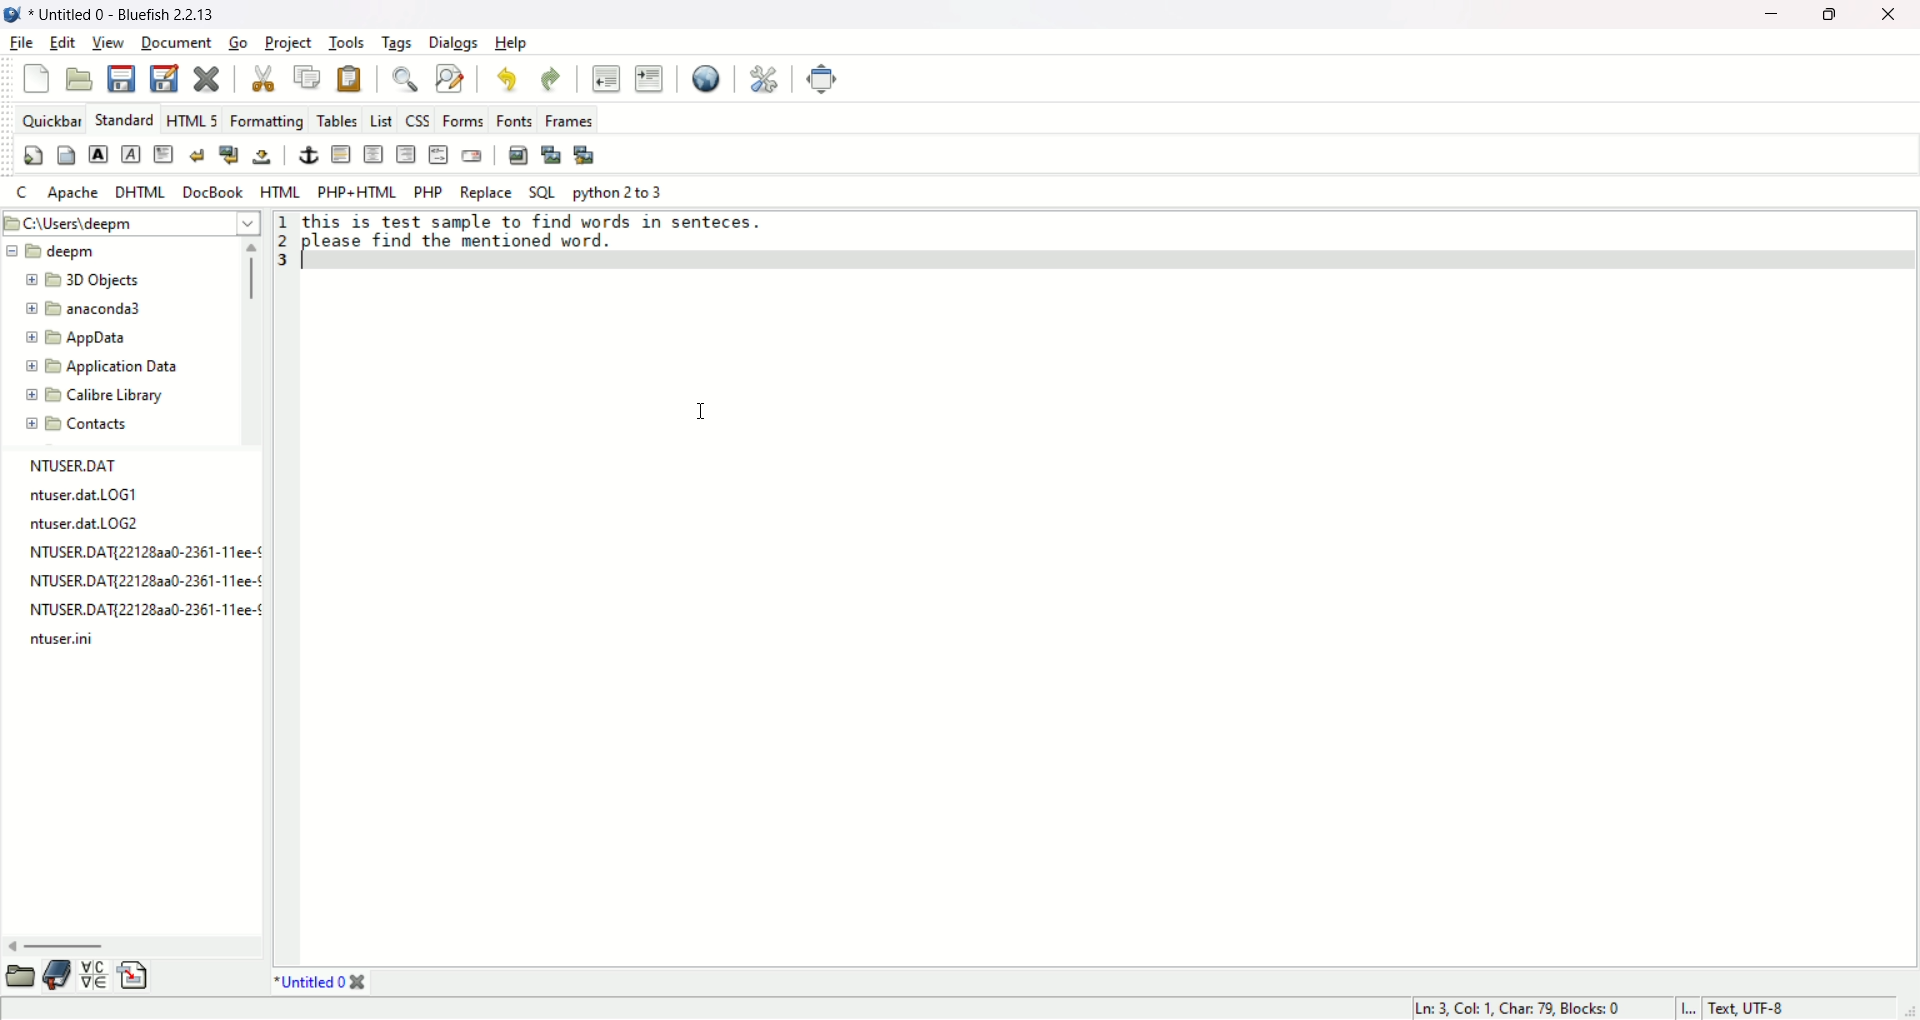 This screenshot has height=1020, width=1920. Describe the element at coordinates (349, 77) in the screenshot. I see `paste` at that location.